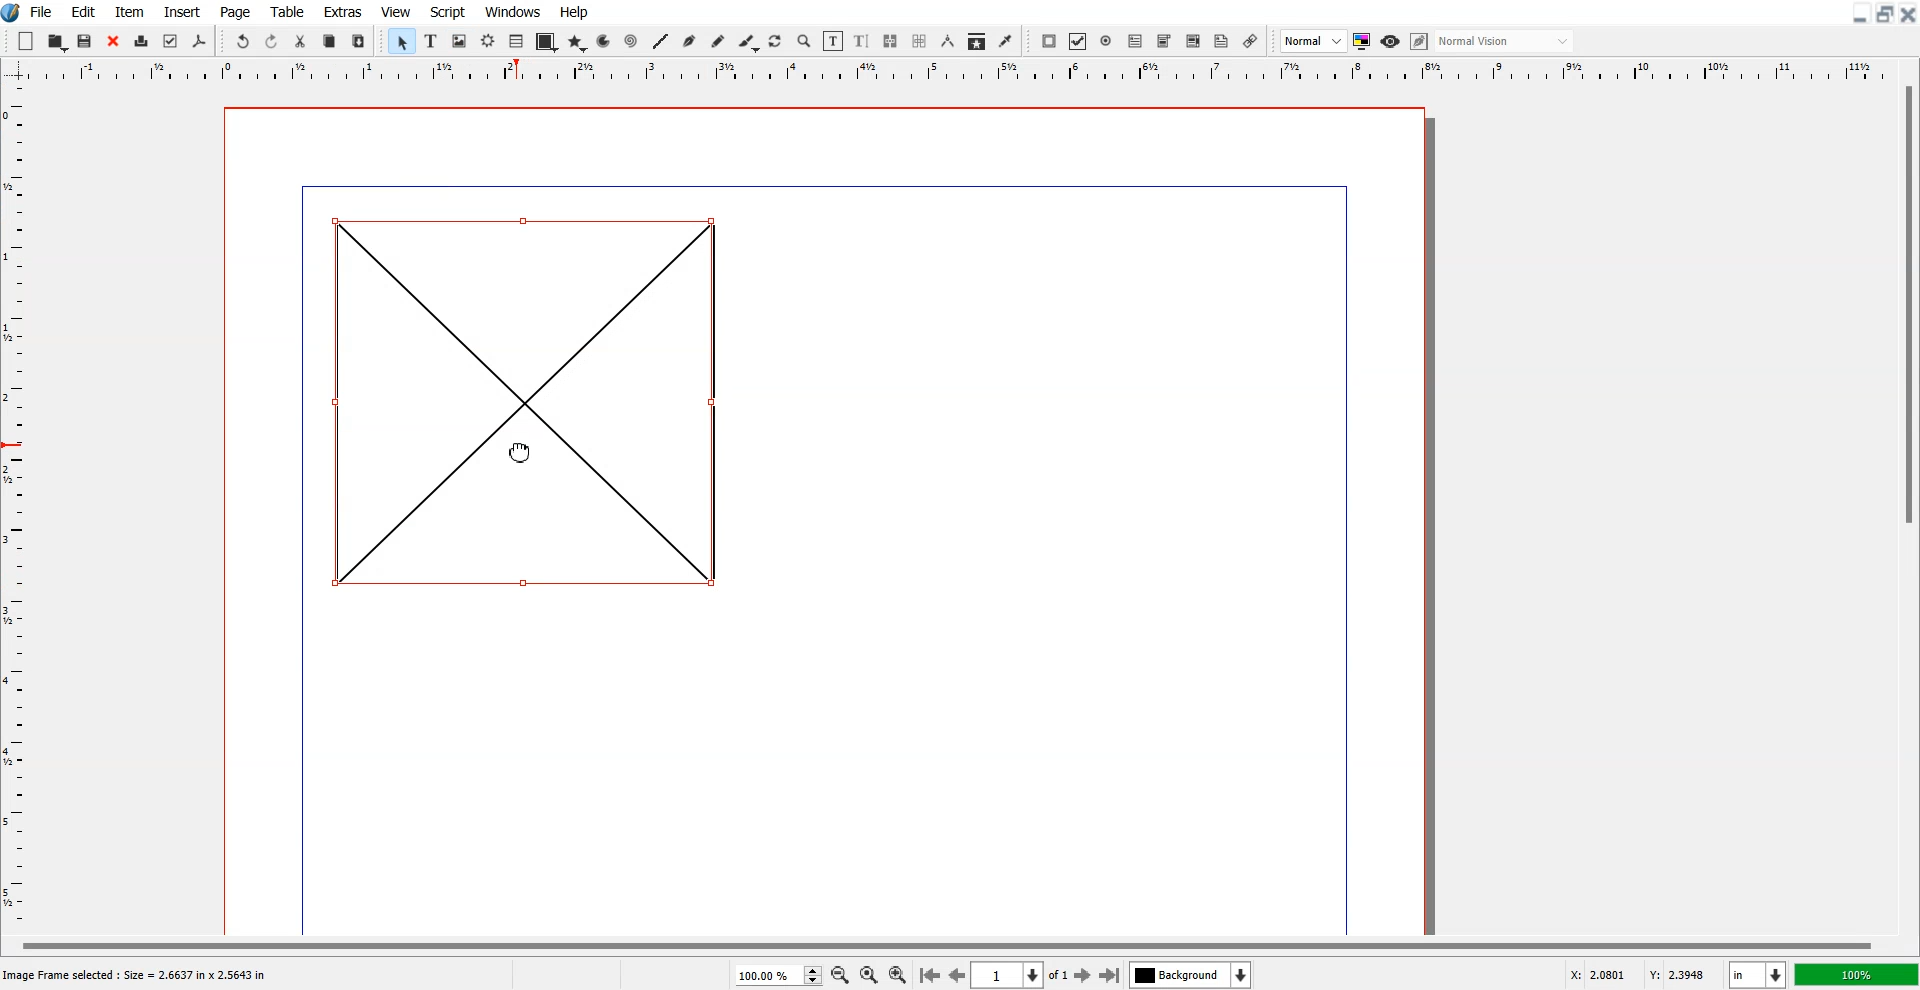 The image size is (1920, 990). Describe the element at coordinates (605, 41) in the screenshot. I see `Arc` at that location.